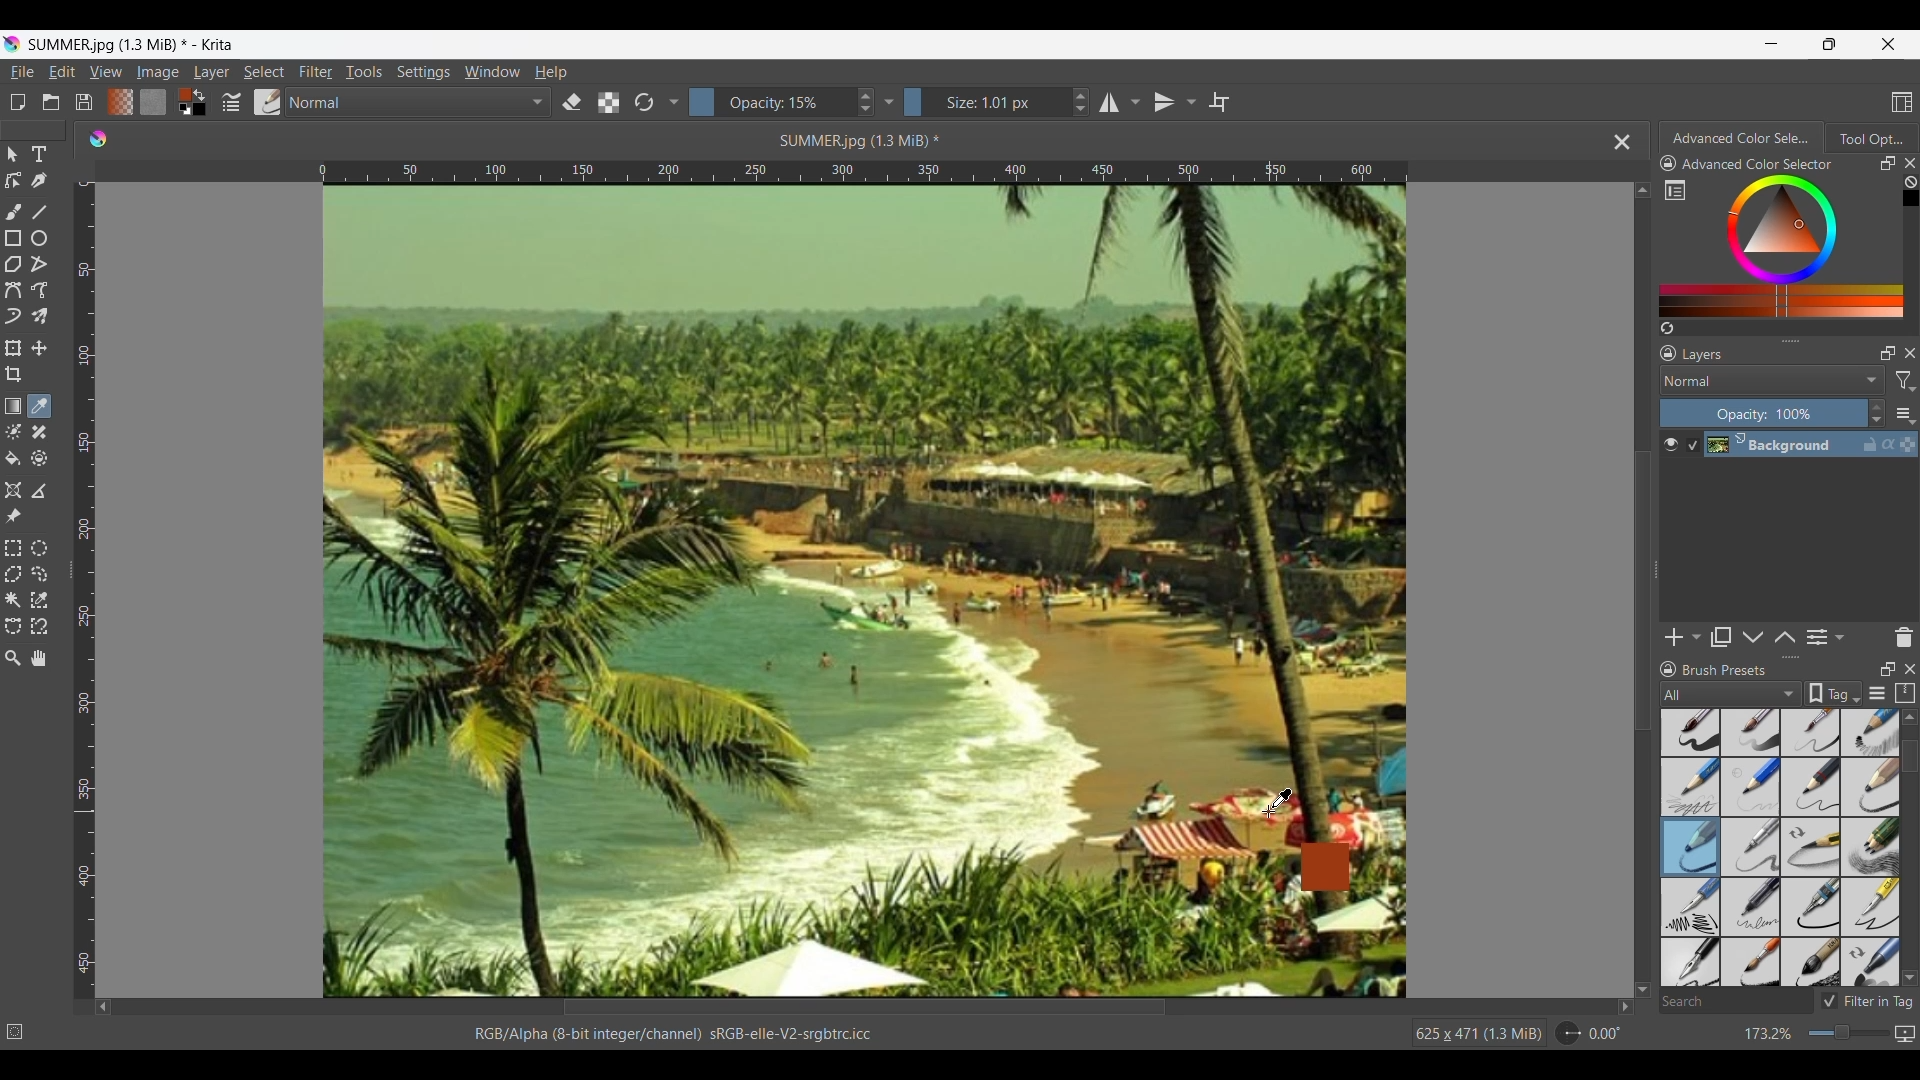  I want to click on Reload original preset, so click(644, 102).